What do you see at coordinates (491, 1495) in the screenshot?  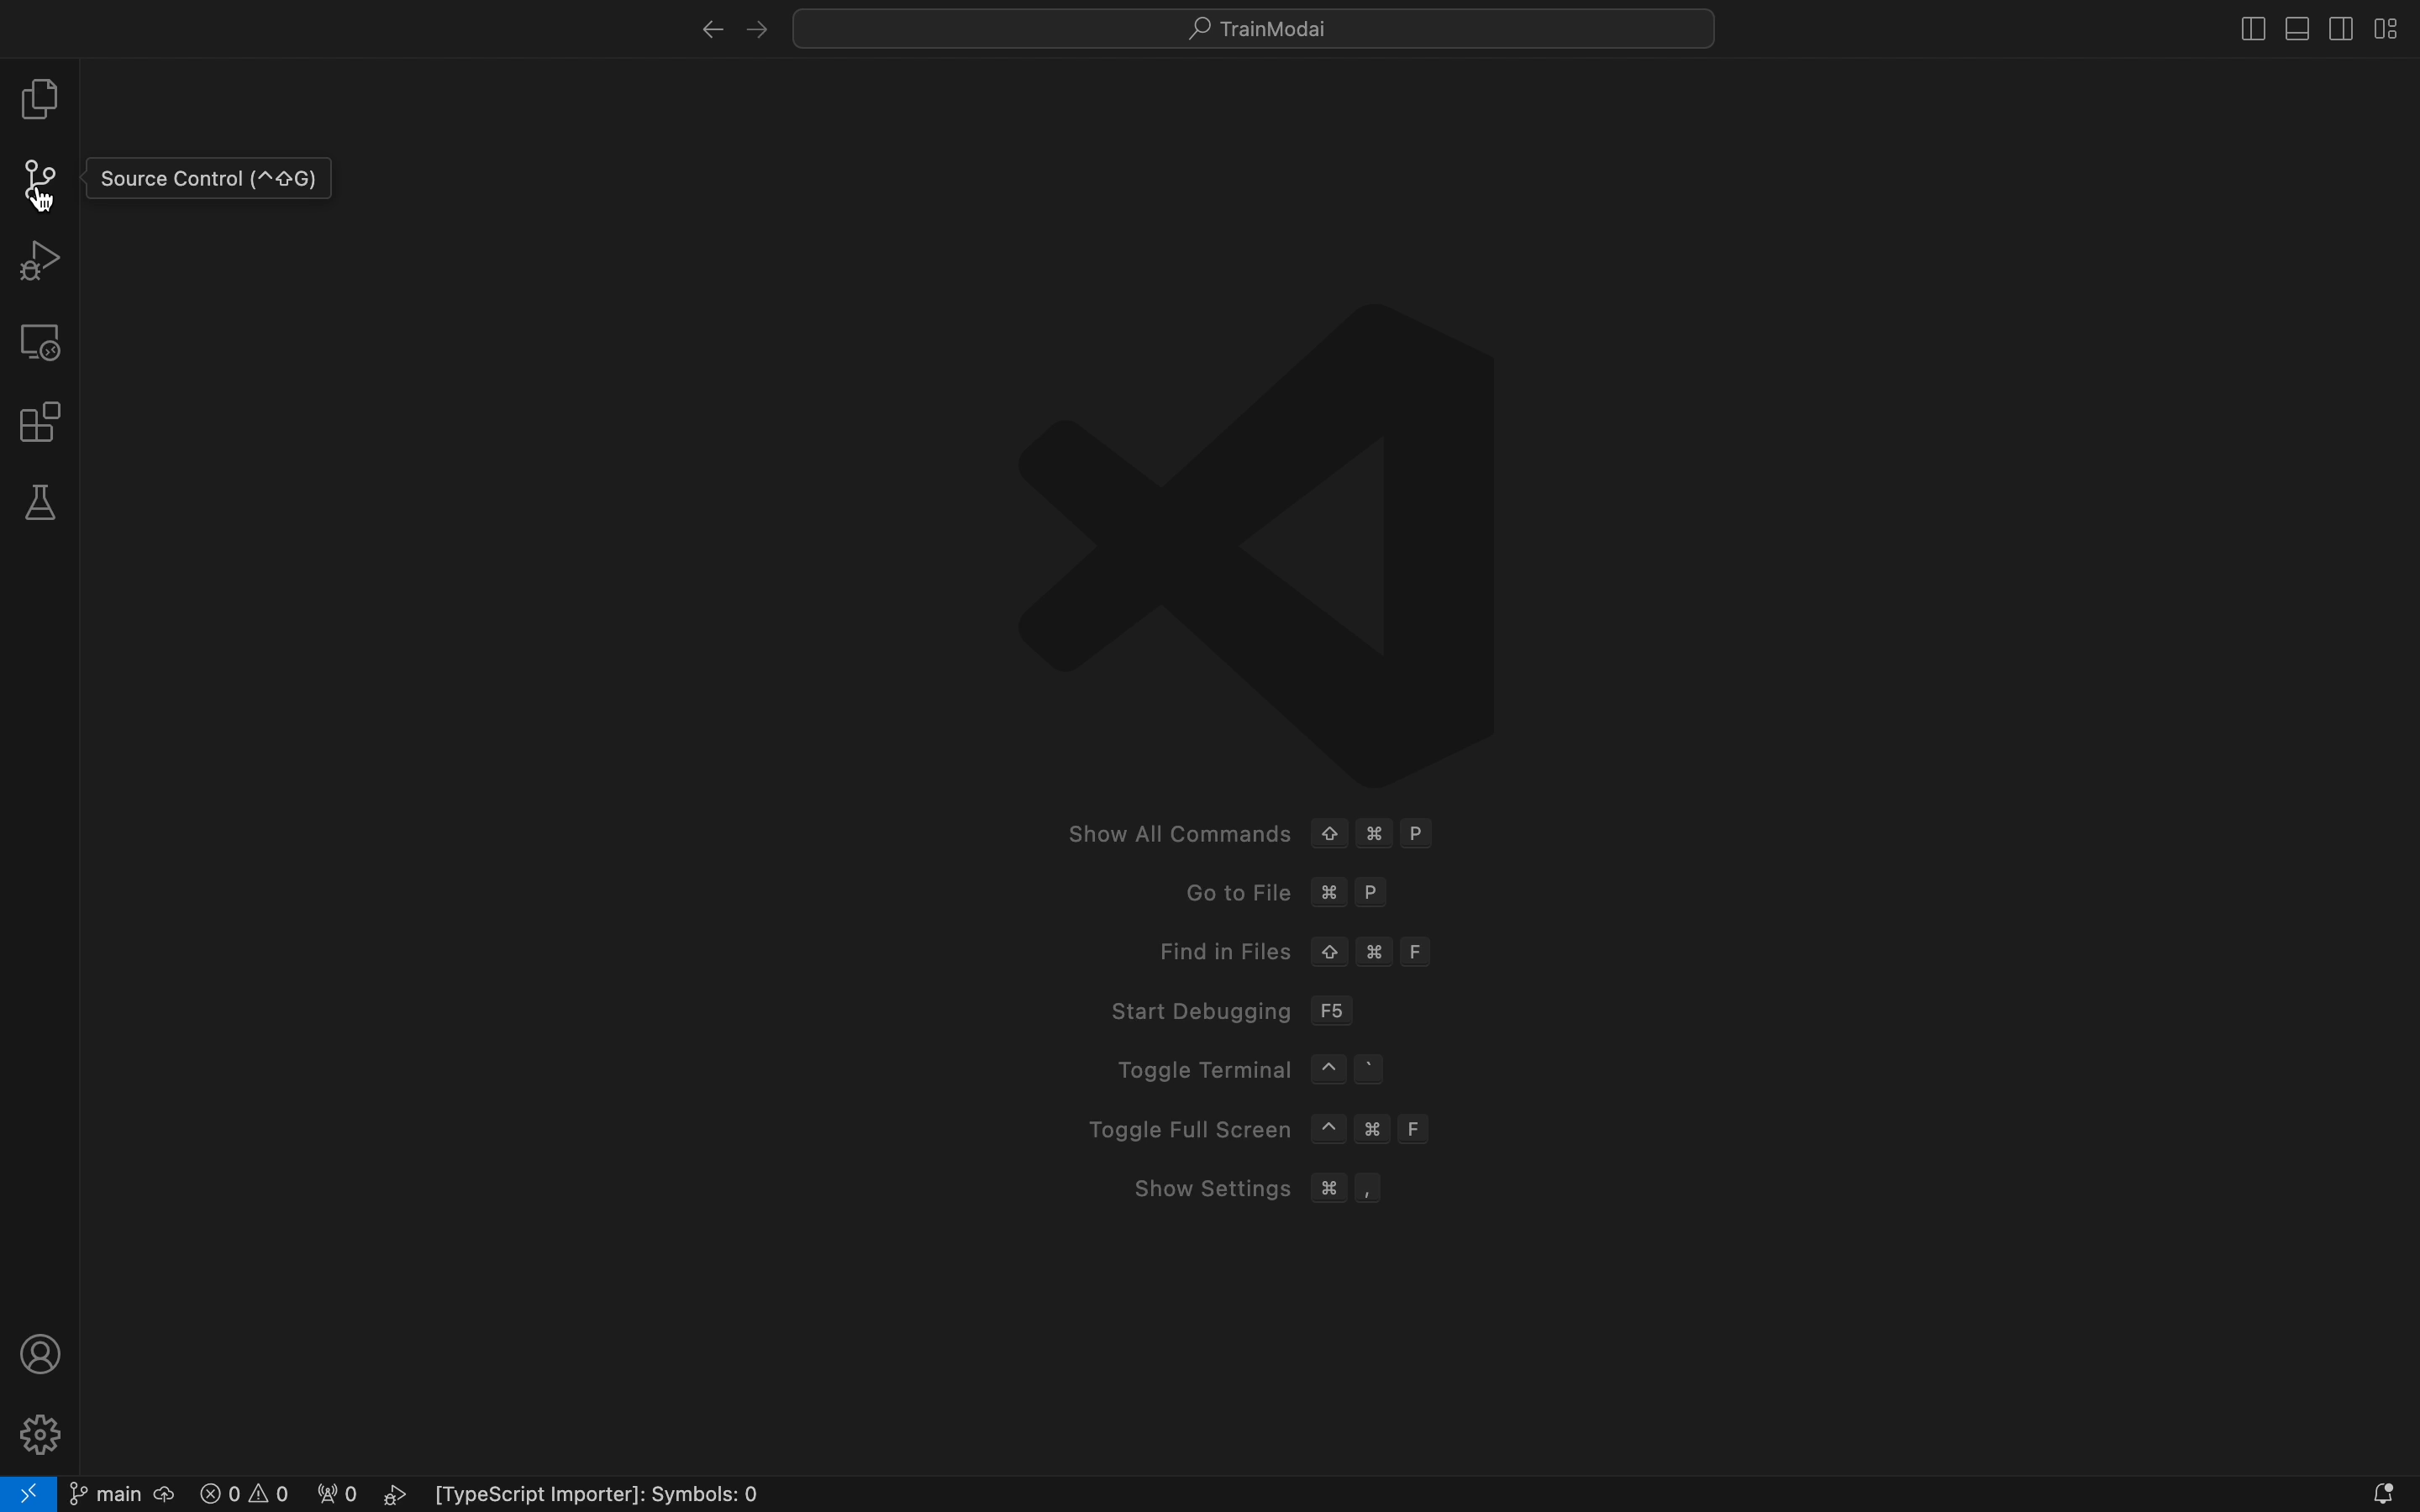 I see `error logs` at bounding box center [491, 1495].